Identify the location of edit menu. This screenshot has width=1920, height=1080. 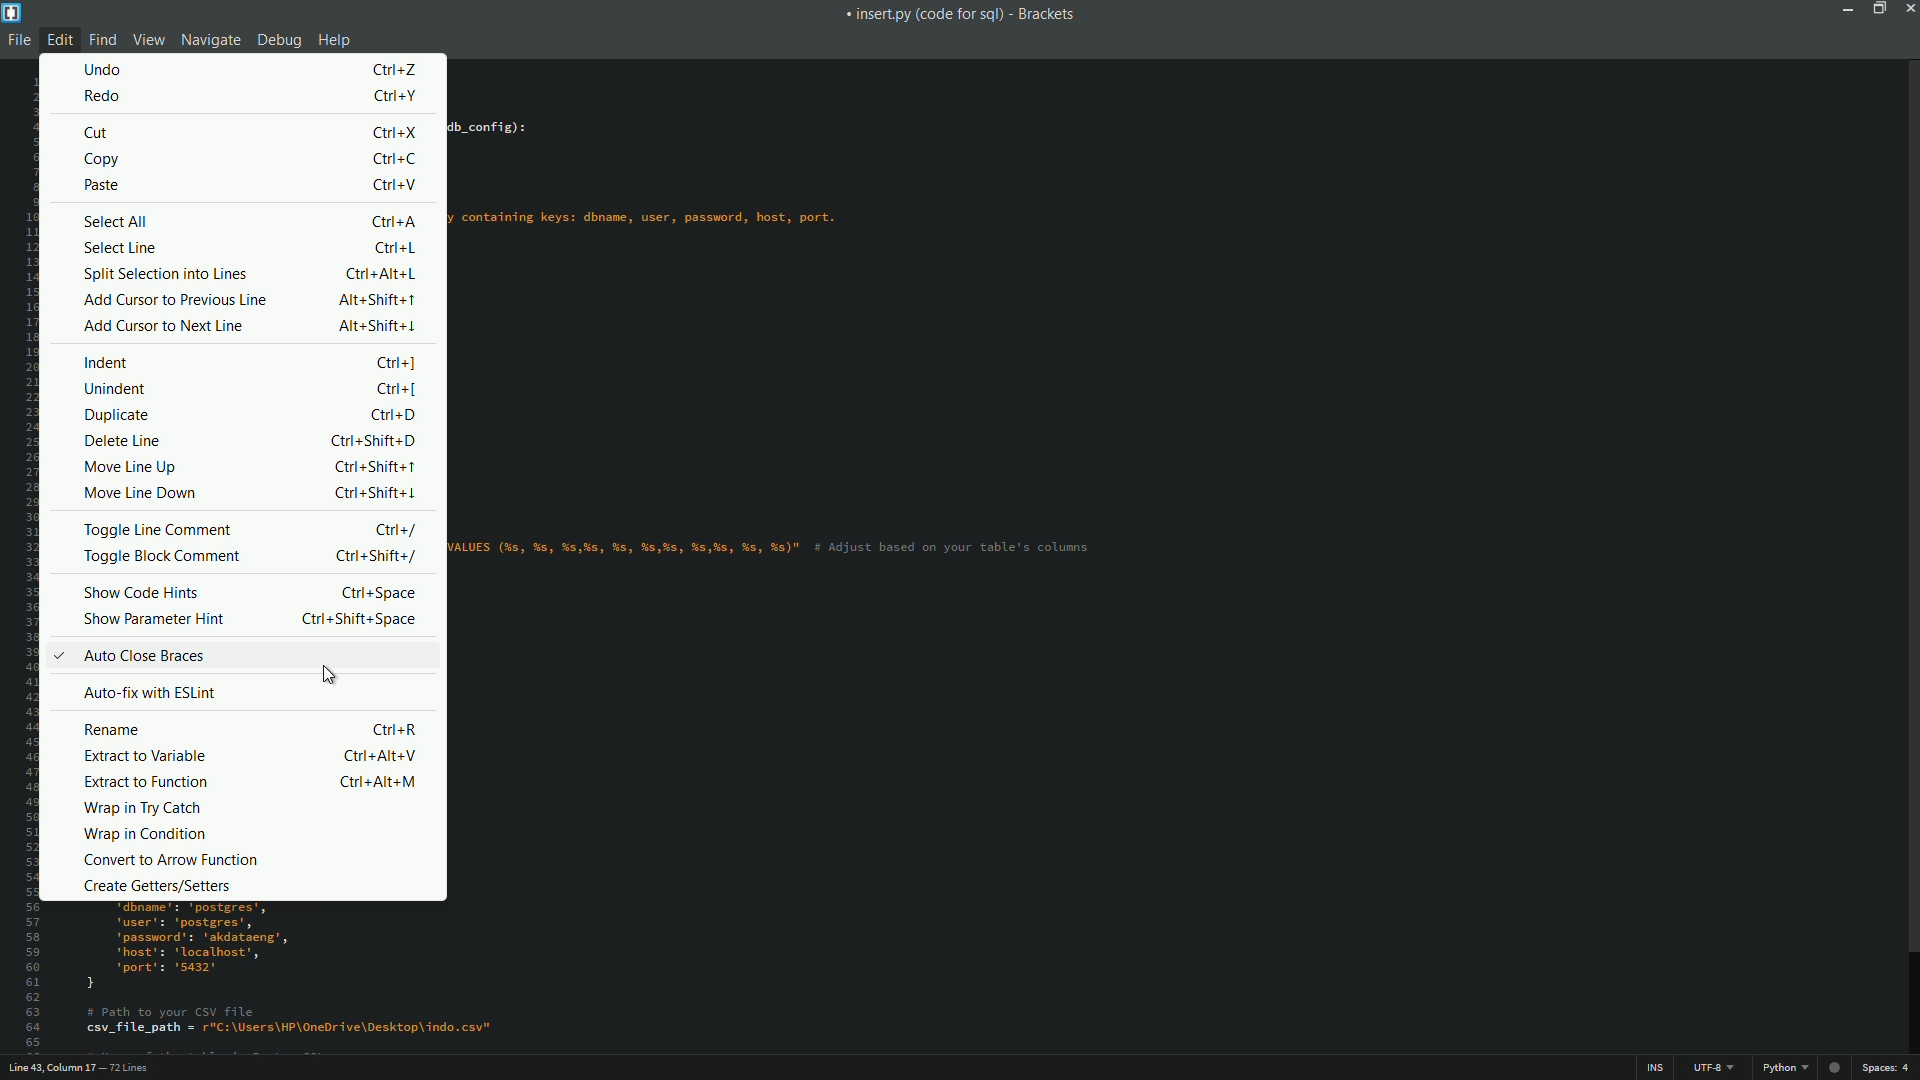
(58, 39).